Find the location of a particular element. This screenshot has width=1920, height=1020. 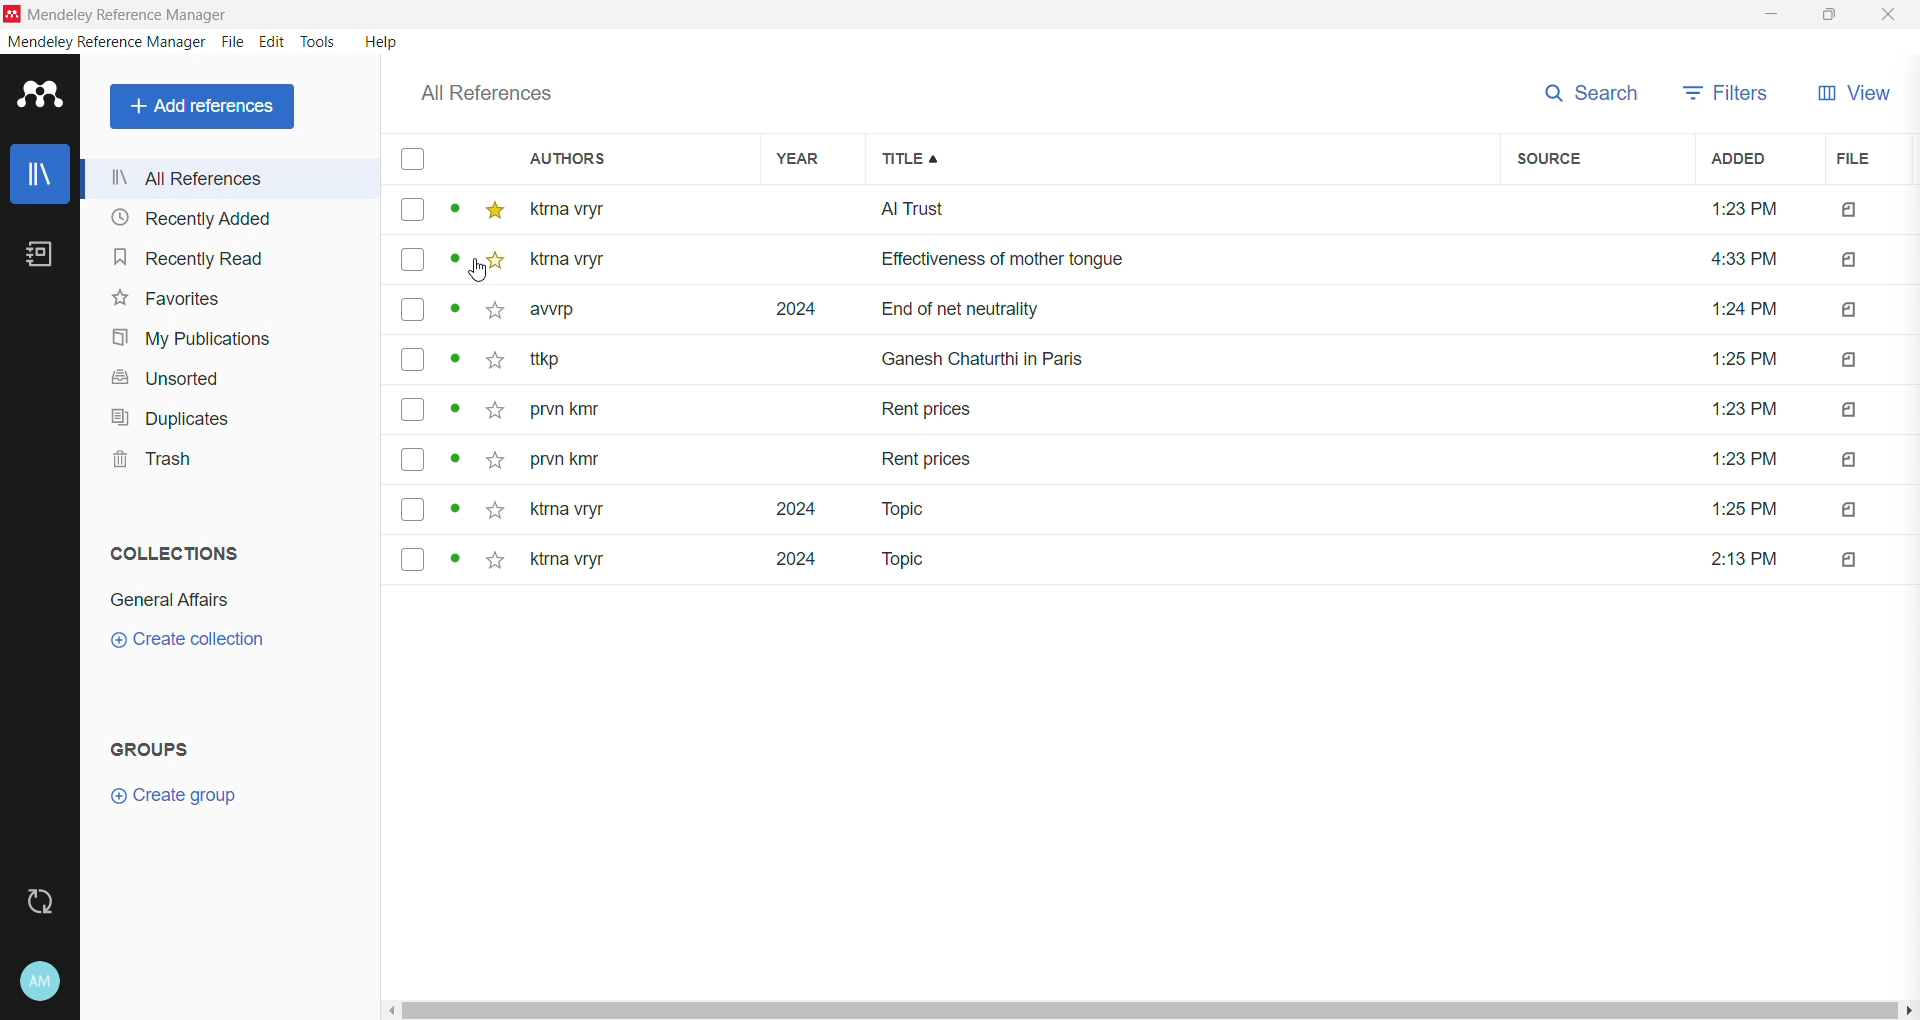

1:23pm is located at coordinates (1733, 213).